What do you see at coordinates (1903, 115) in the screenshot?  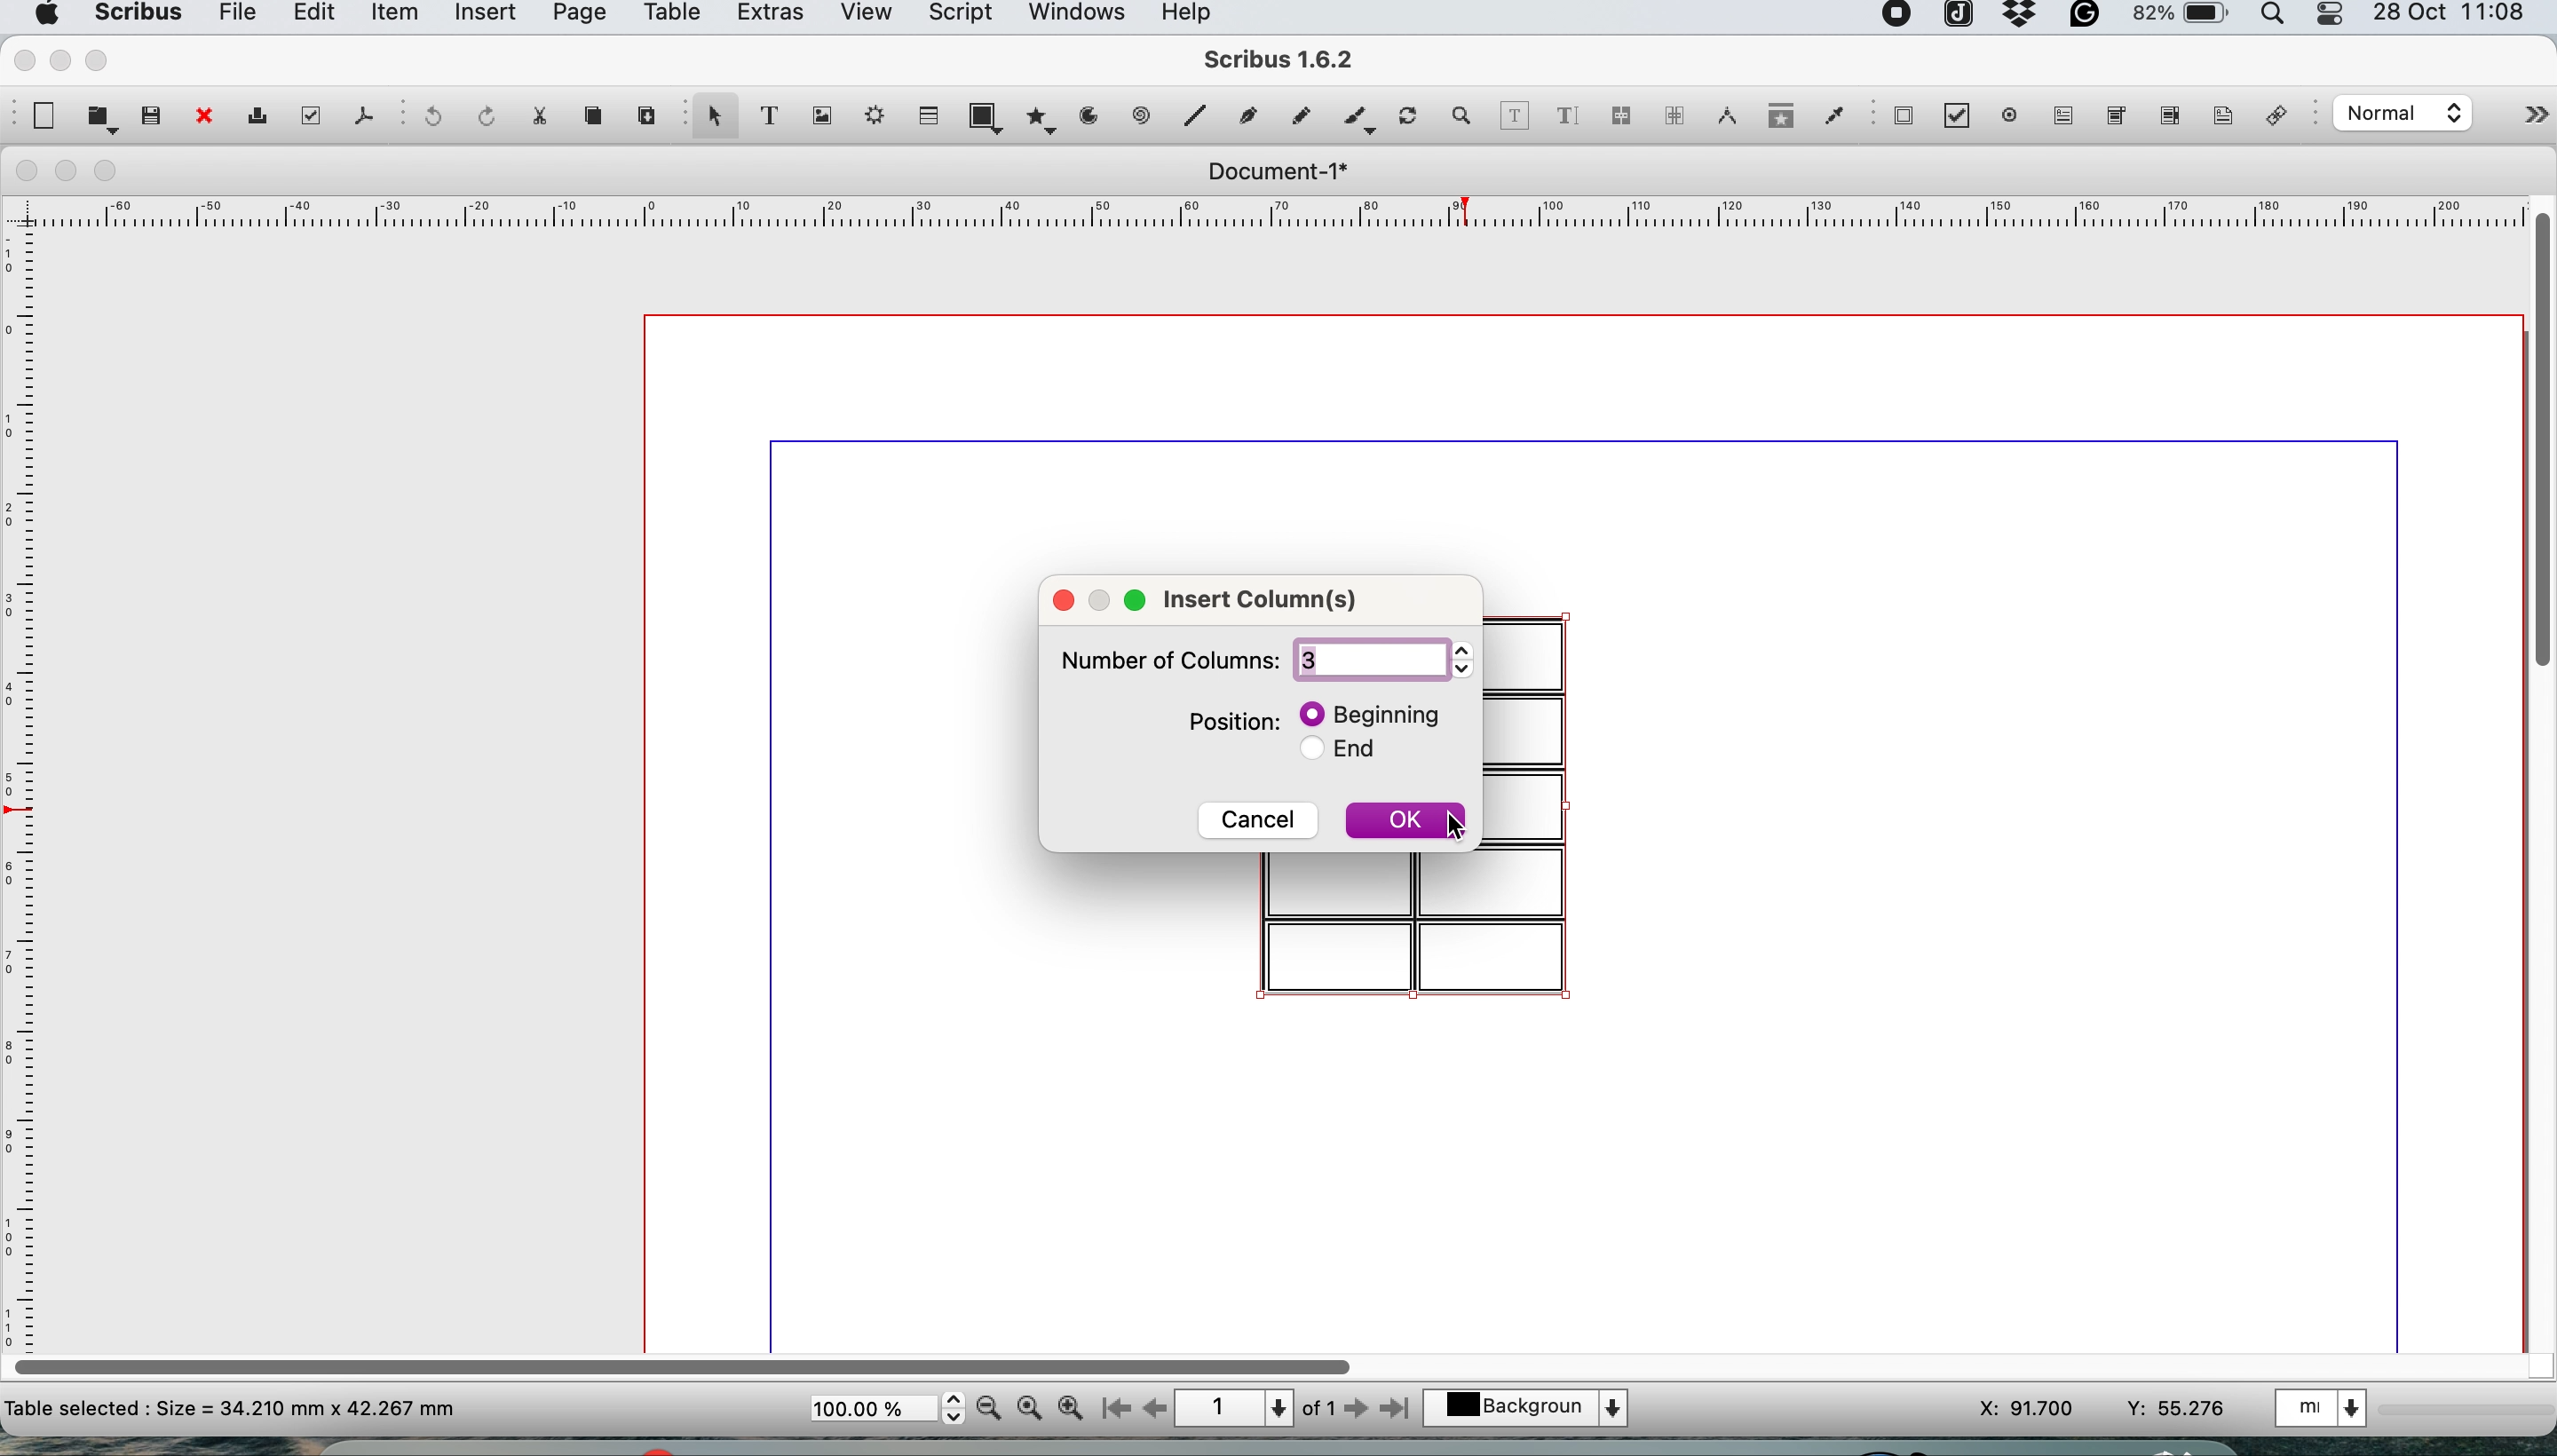 I see `pdf check button` at bounding box center [1903, 115].